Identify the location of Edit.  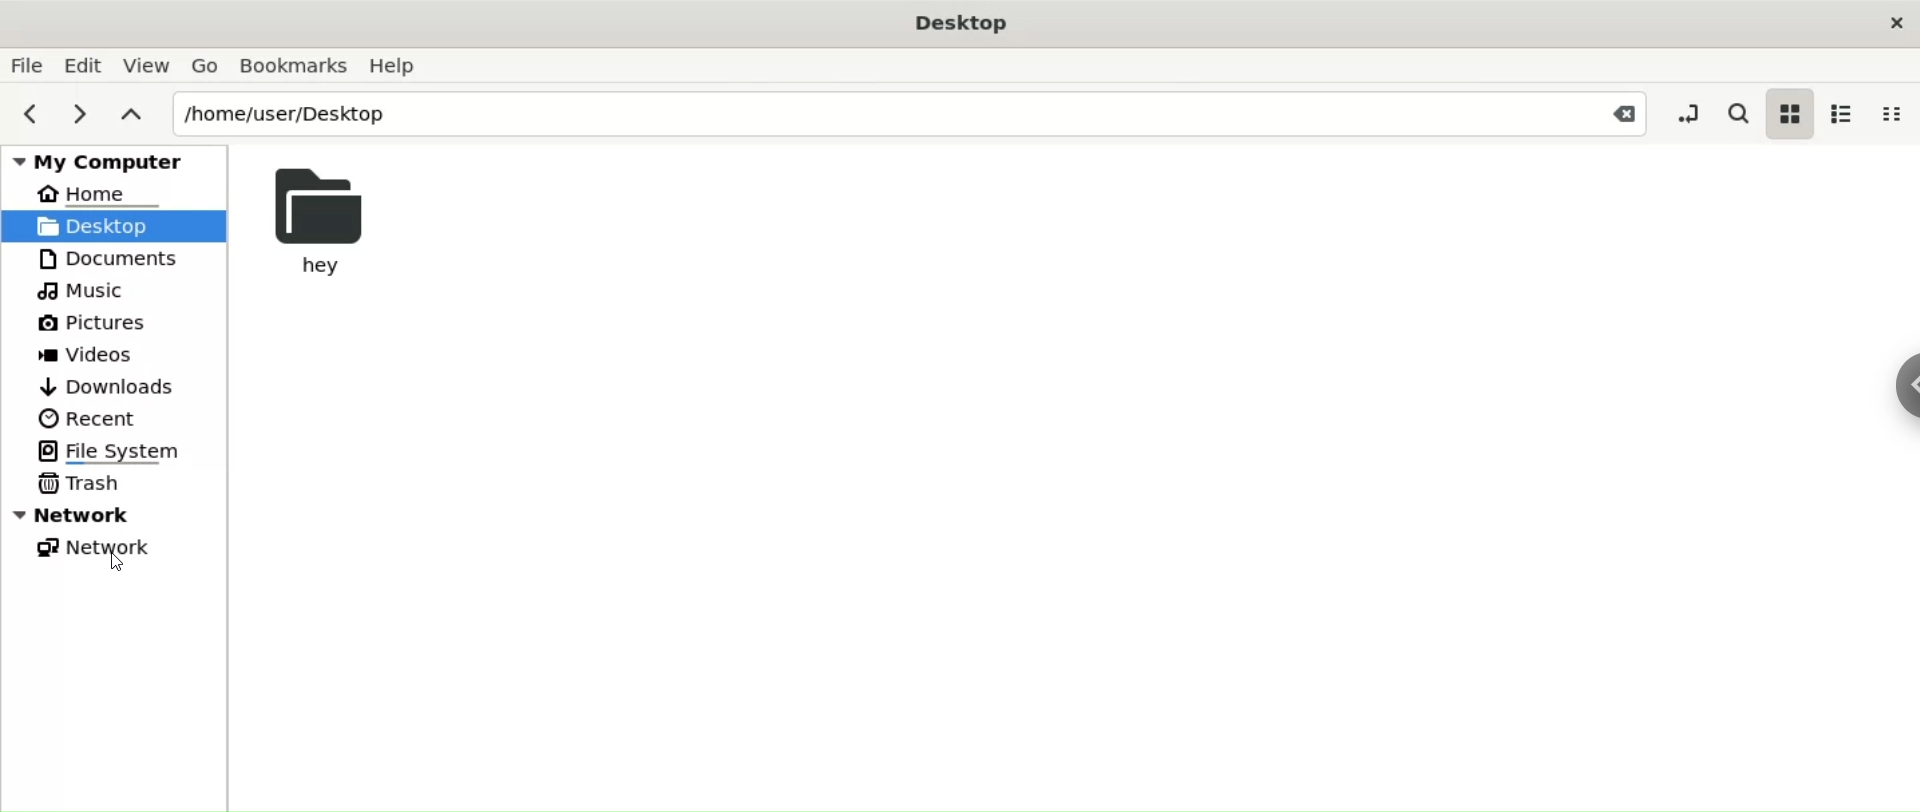
(84, 64).